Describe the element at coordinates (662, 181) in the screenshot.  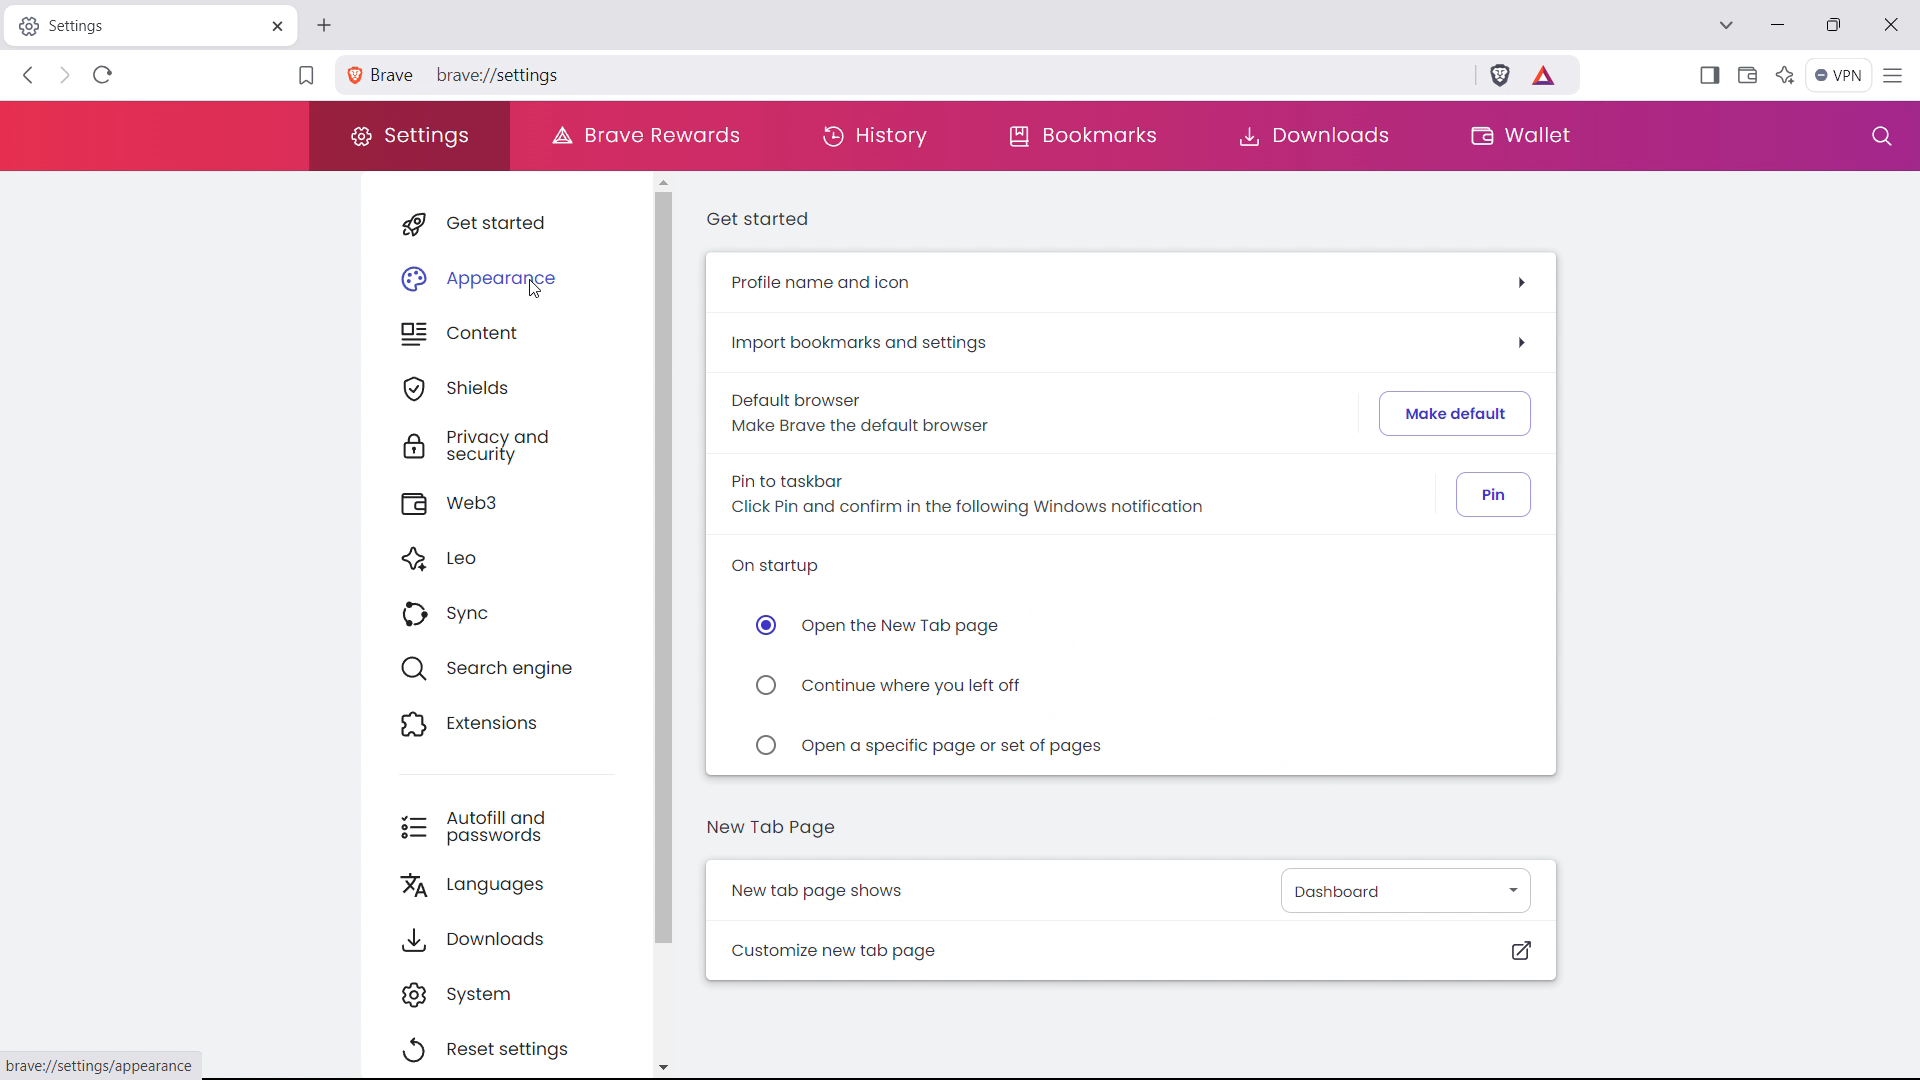
I see `scroll up` at that location.